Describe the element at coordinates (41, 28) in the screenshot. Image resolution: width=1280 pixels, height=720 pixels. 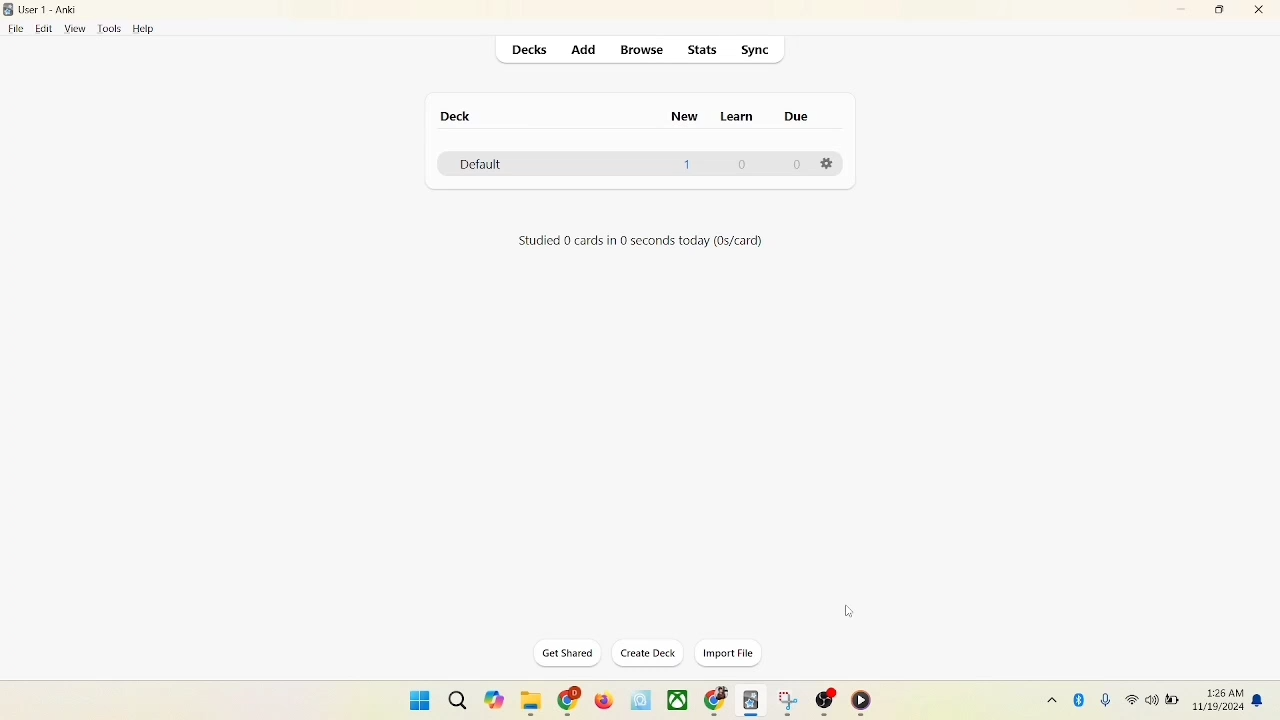
I see `edit` at that location.